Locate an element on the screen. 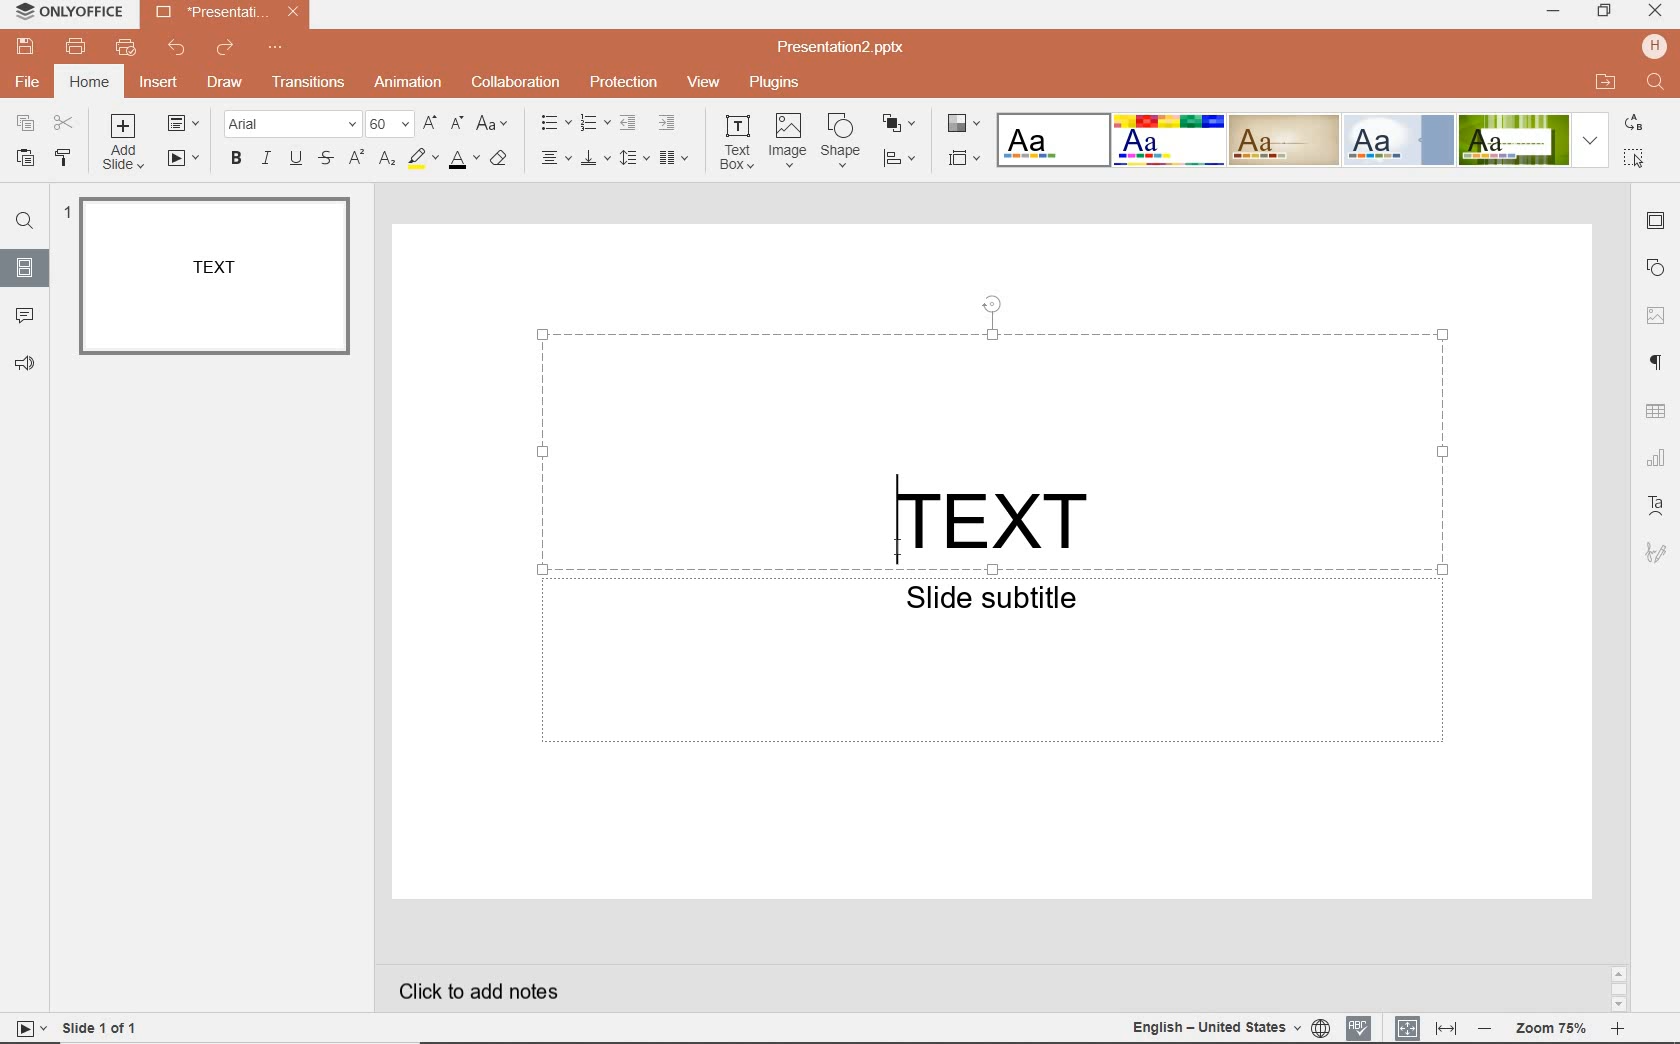  close is located at coordinates (1656, 12).